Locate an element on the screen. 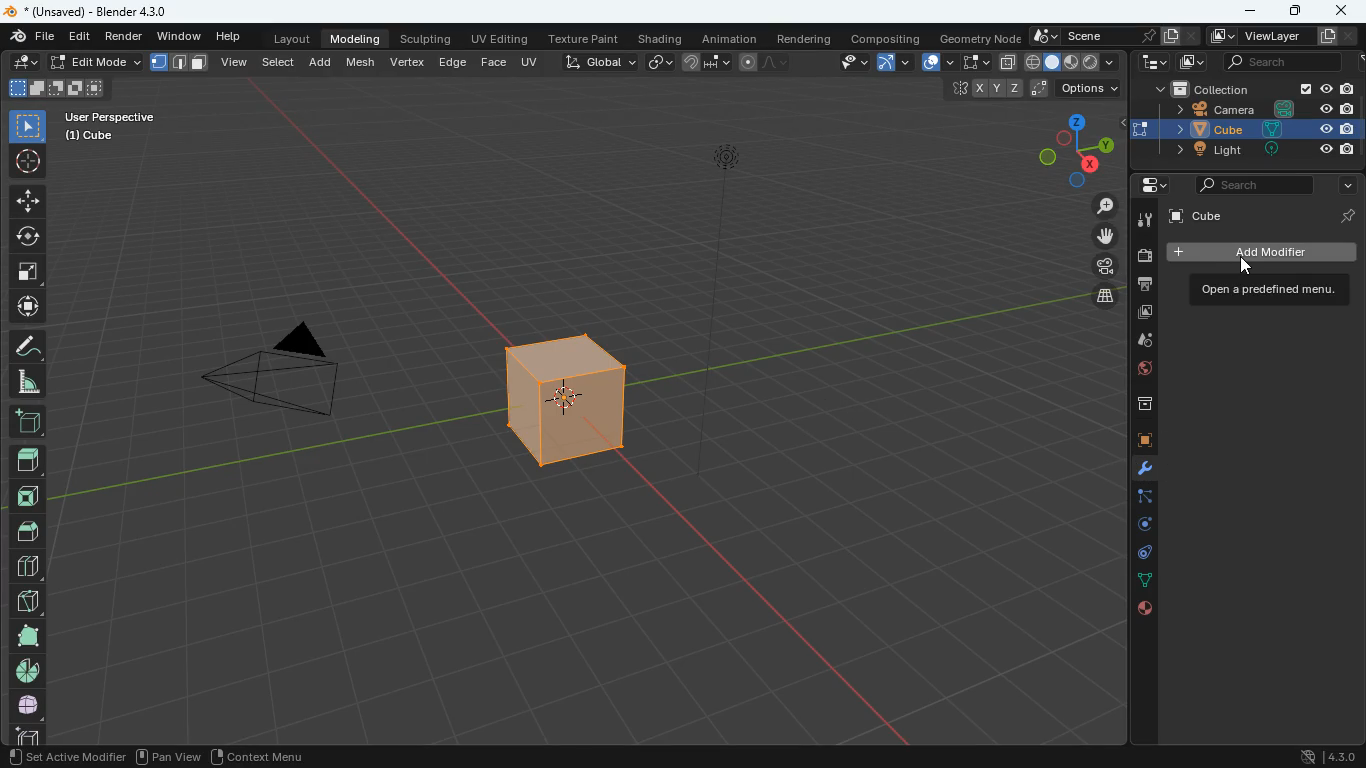 The height and width of the screenshot is (768, 1366). window is located at coordinates (181, 34).